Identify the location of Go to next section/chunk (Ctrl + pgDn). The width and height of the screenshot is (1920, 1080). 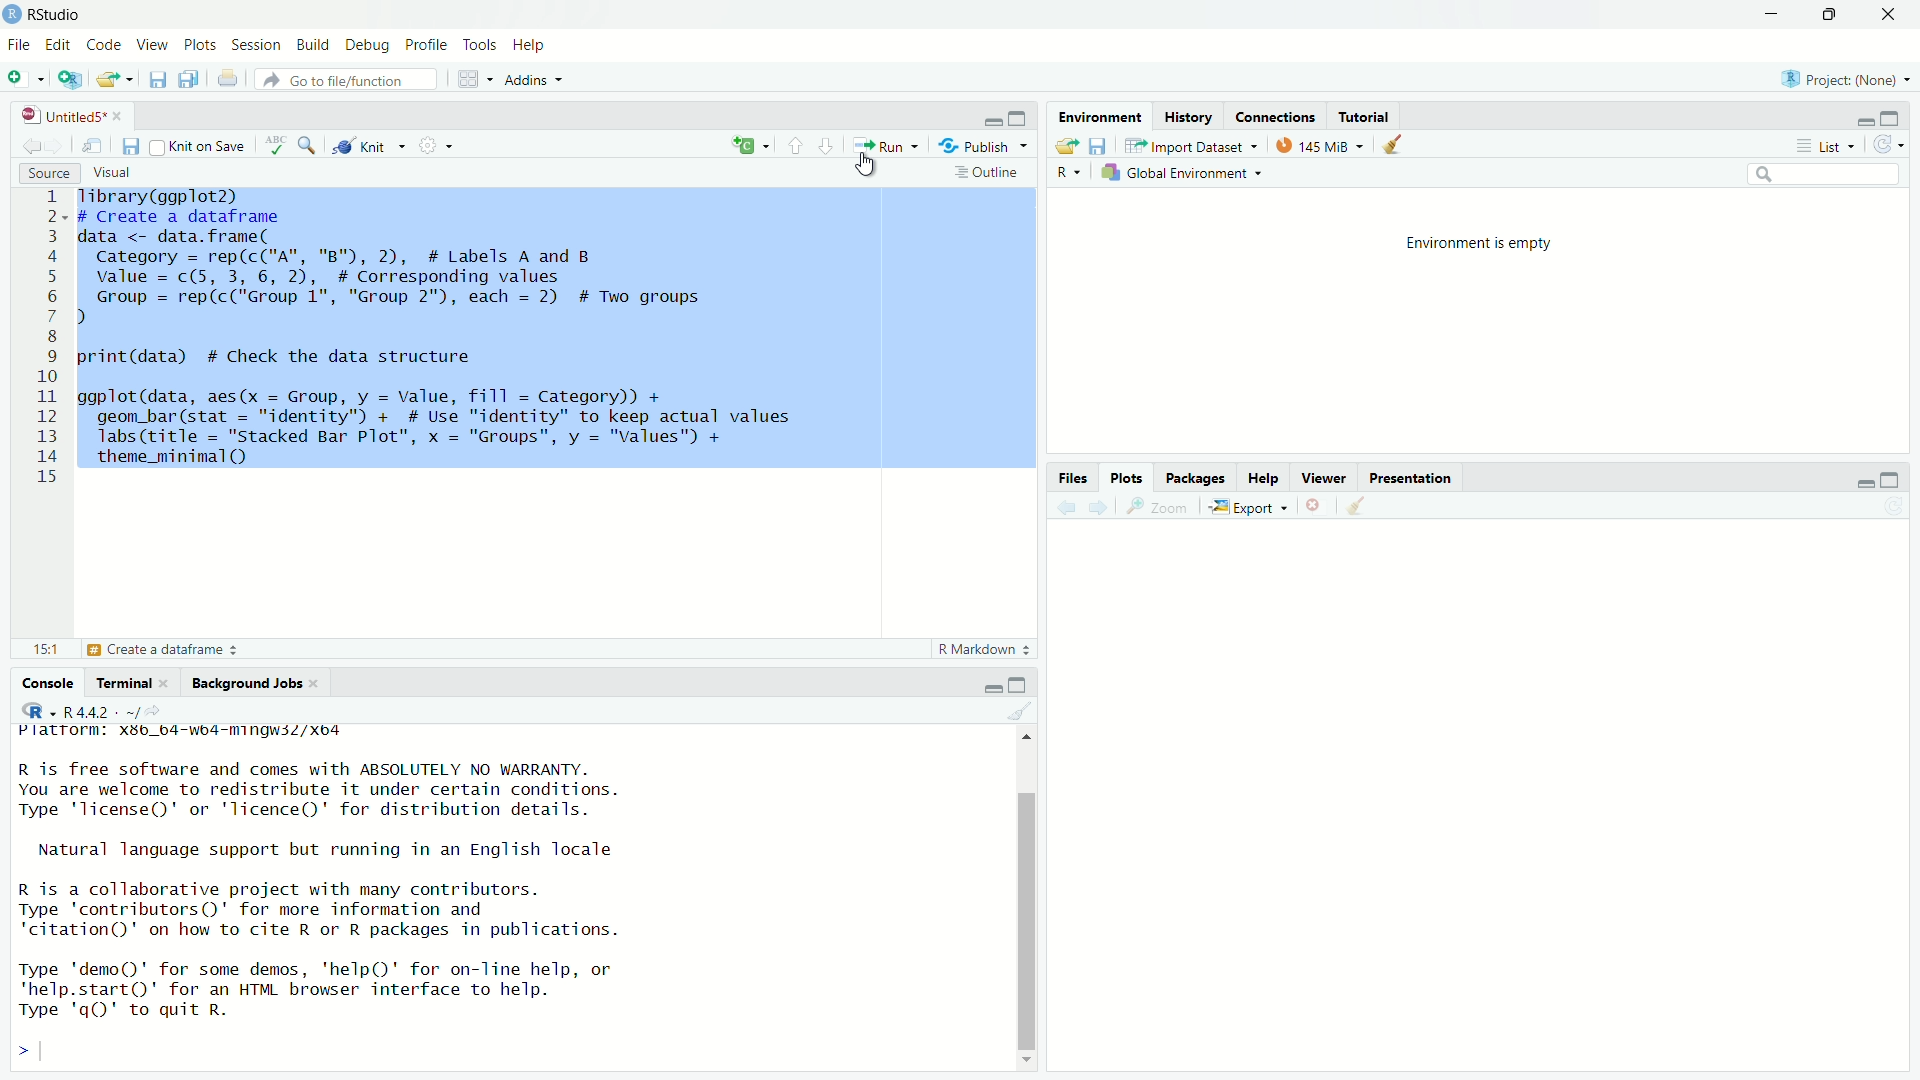
(824, 144).